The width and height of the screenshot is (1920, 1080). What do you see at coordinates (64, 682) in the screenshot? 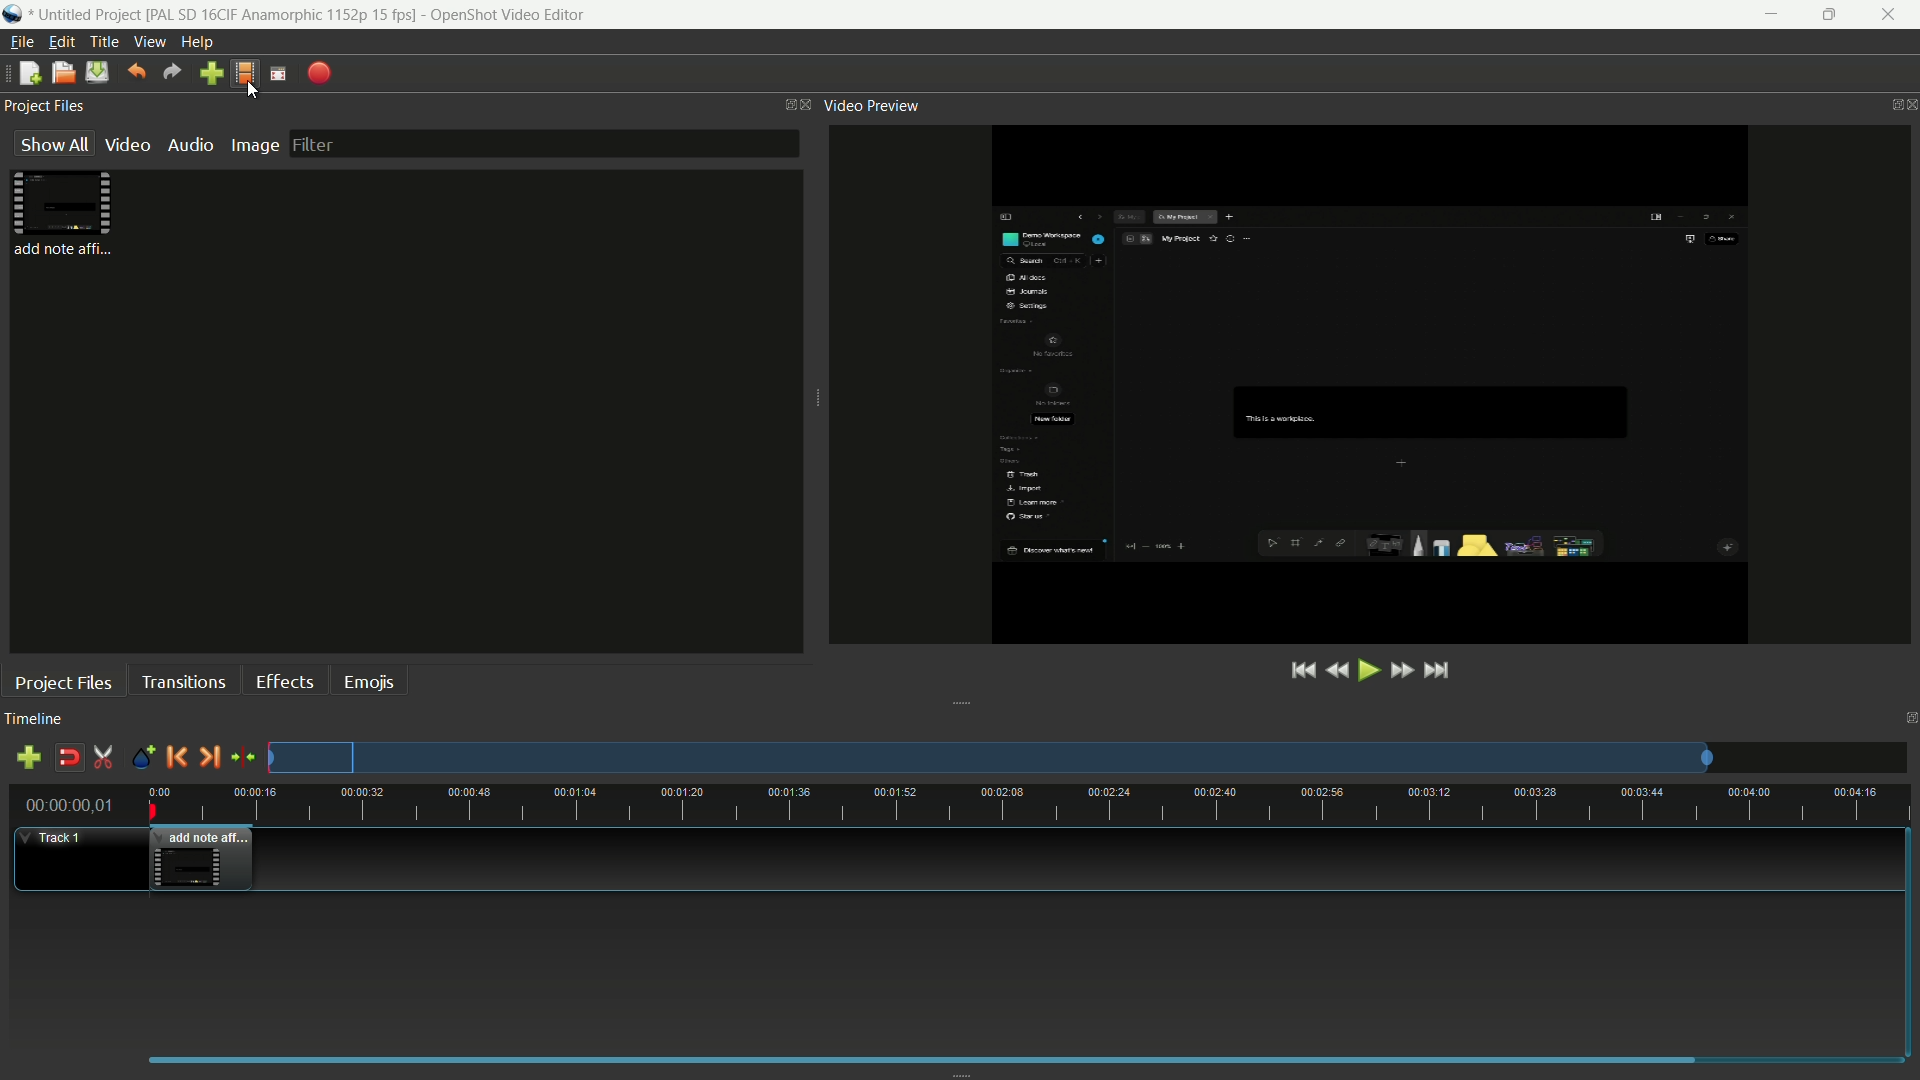
I see `project files` at bounding box center [64, 682].